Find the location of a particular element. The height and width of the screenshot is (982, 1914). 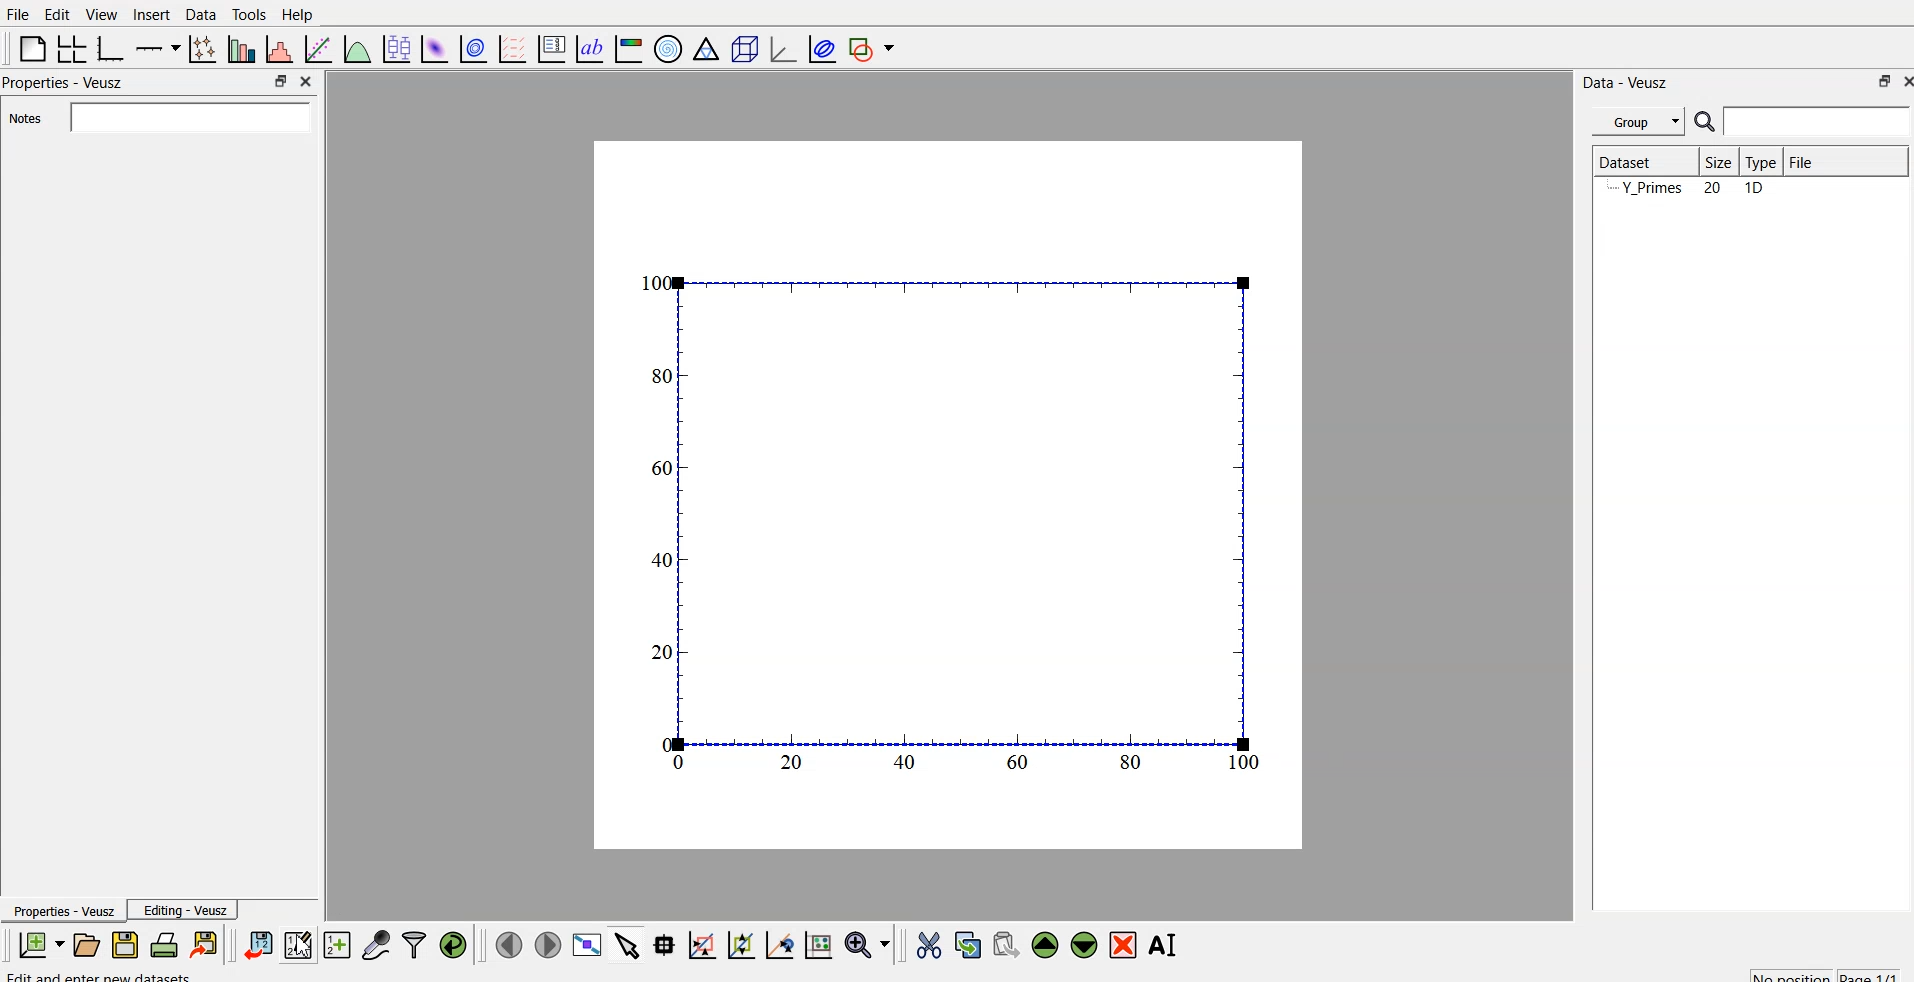

maximize is located at coordinates (275, 81).